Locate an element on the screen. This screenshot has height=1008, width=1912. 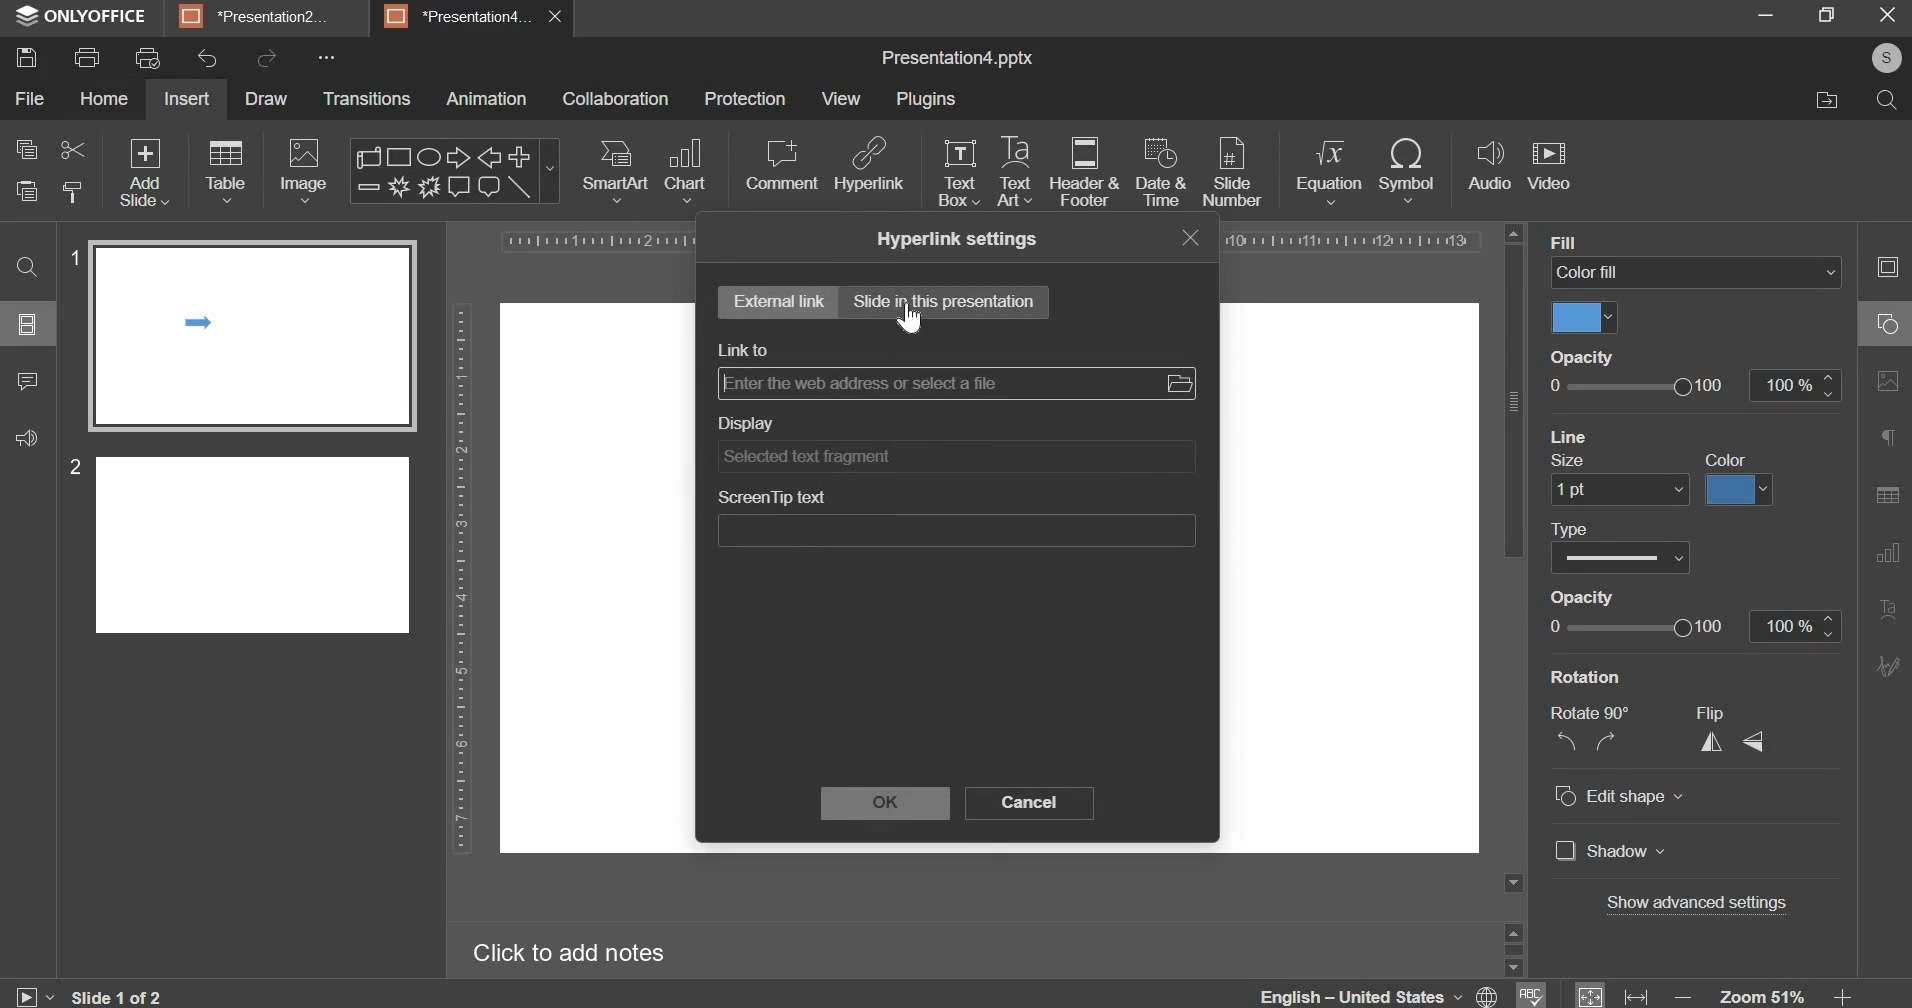
external link is located at coordinates (770, 301).